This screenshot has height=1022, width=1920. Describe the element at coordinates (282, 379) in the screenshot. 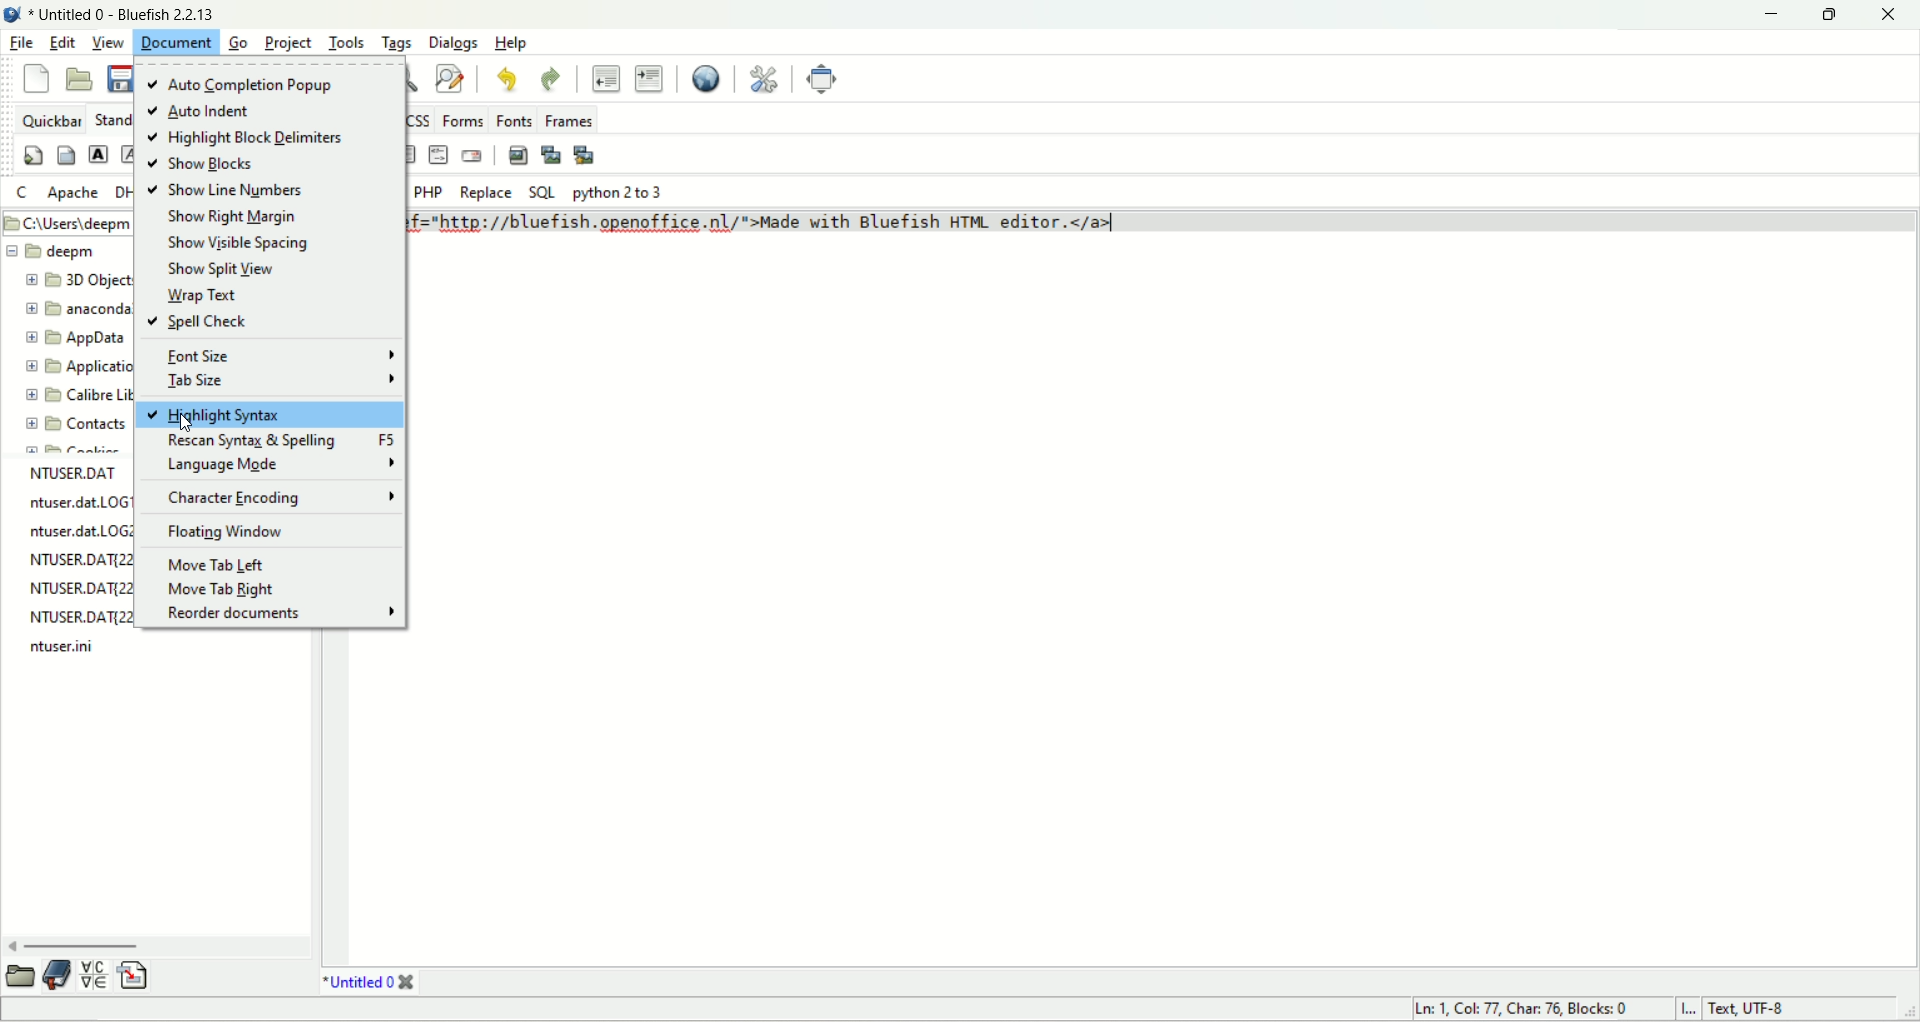

I see `tab size` at that location.